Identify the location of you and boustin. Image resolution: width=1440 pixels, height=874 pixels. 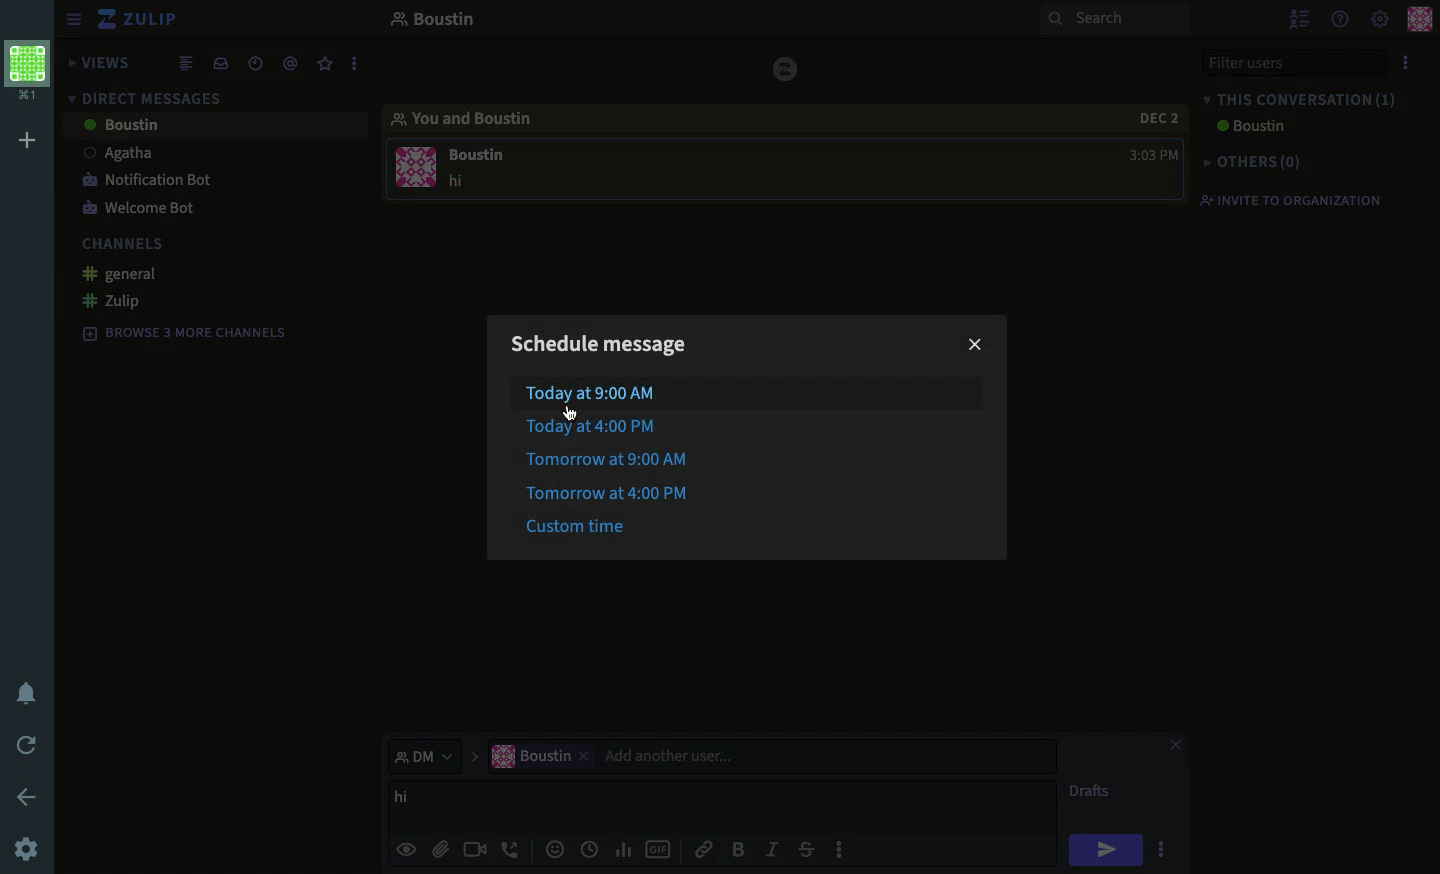
(473, 117).